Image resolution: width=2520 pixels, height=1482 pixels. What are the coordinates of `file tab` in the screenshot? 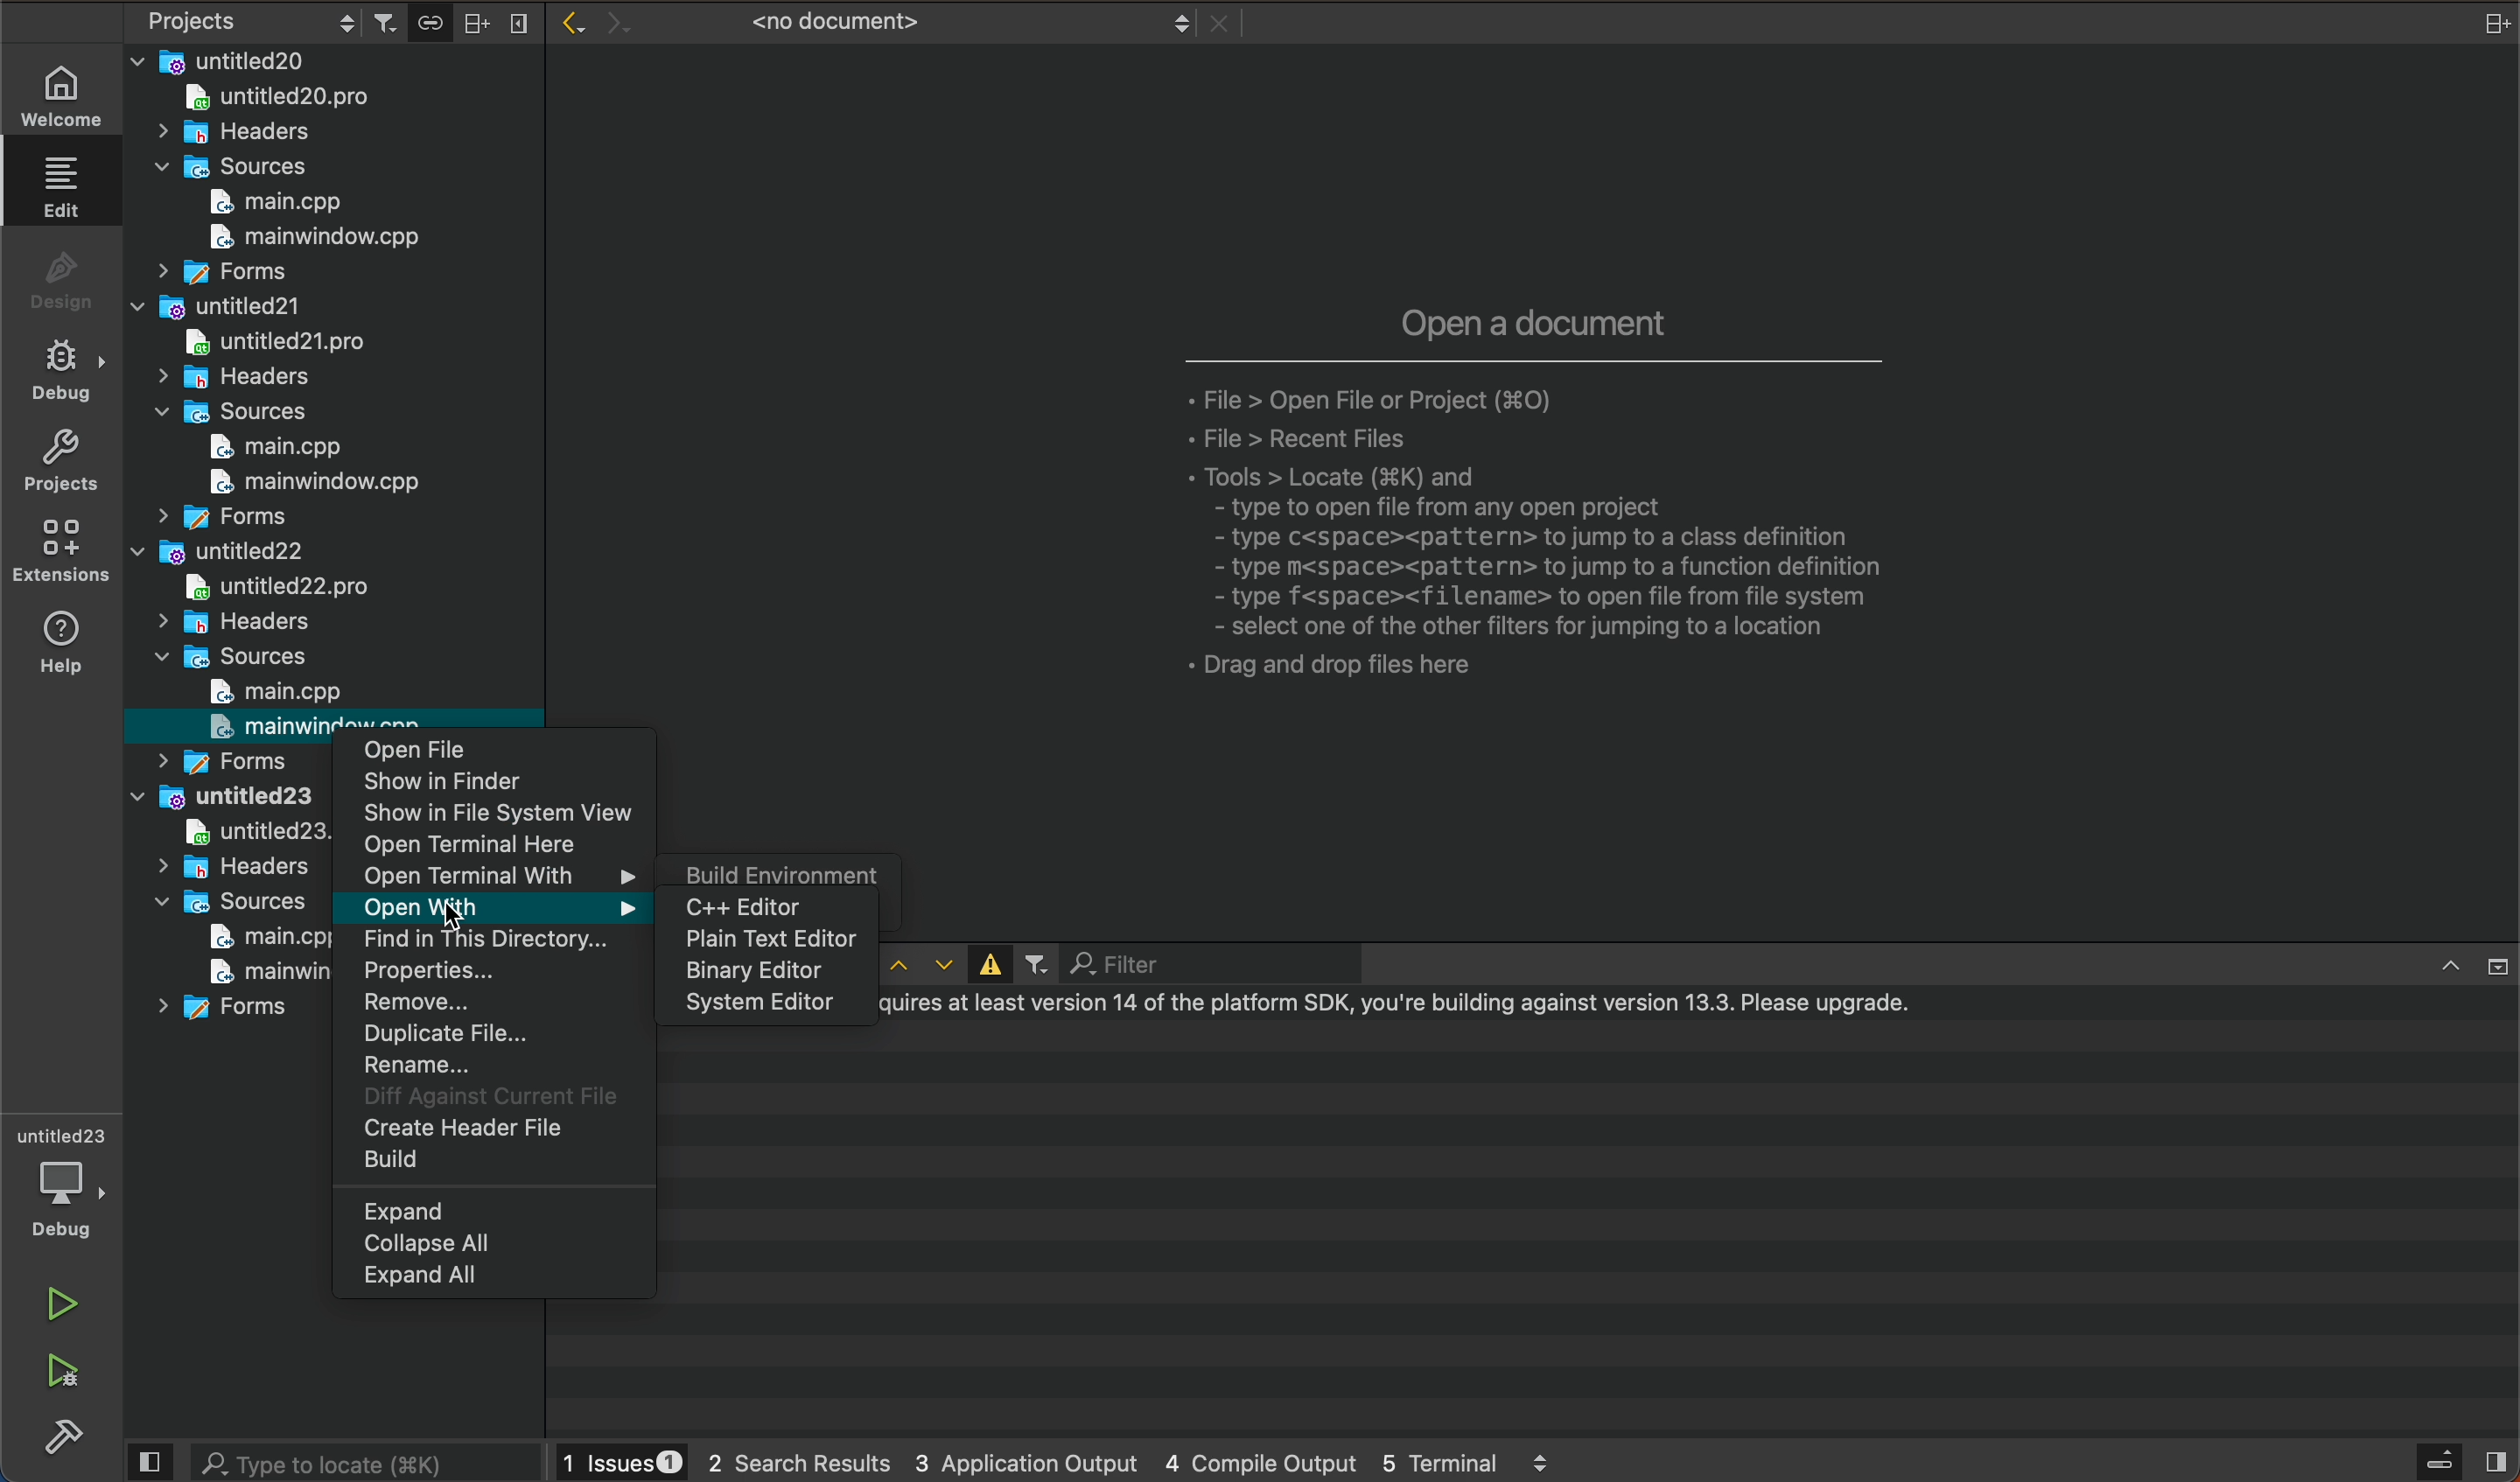 It's located at (931, 23).